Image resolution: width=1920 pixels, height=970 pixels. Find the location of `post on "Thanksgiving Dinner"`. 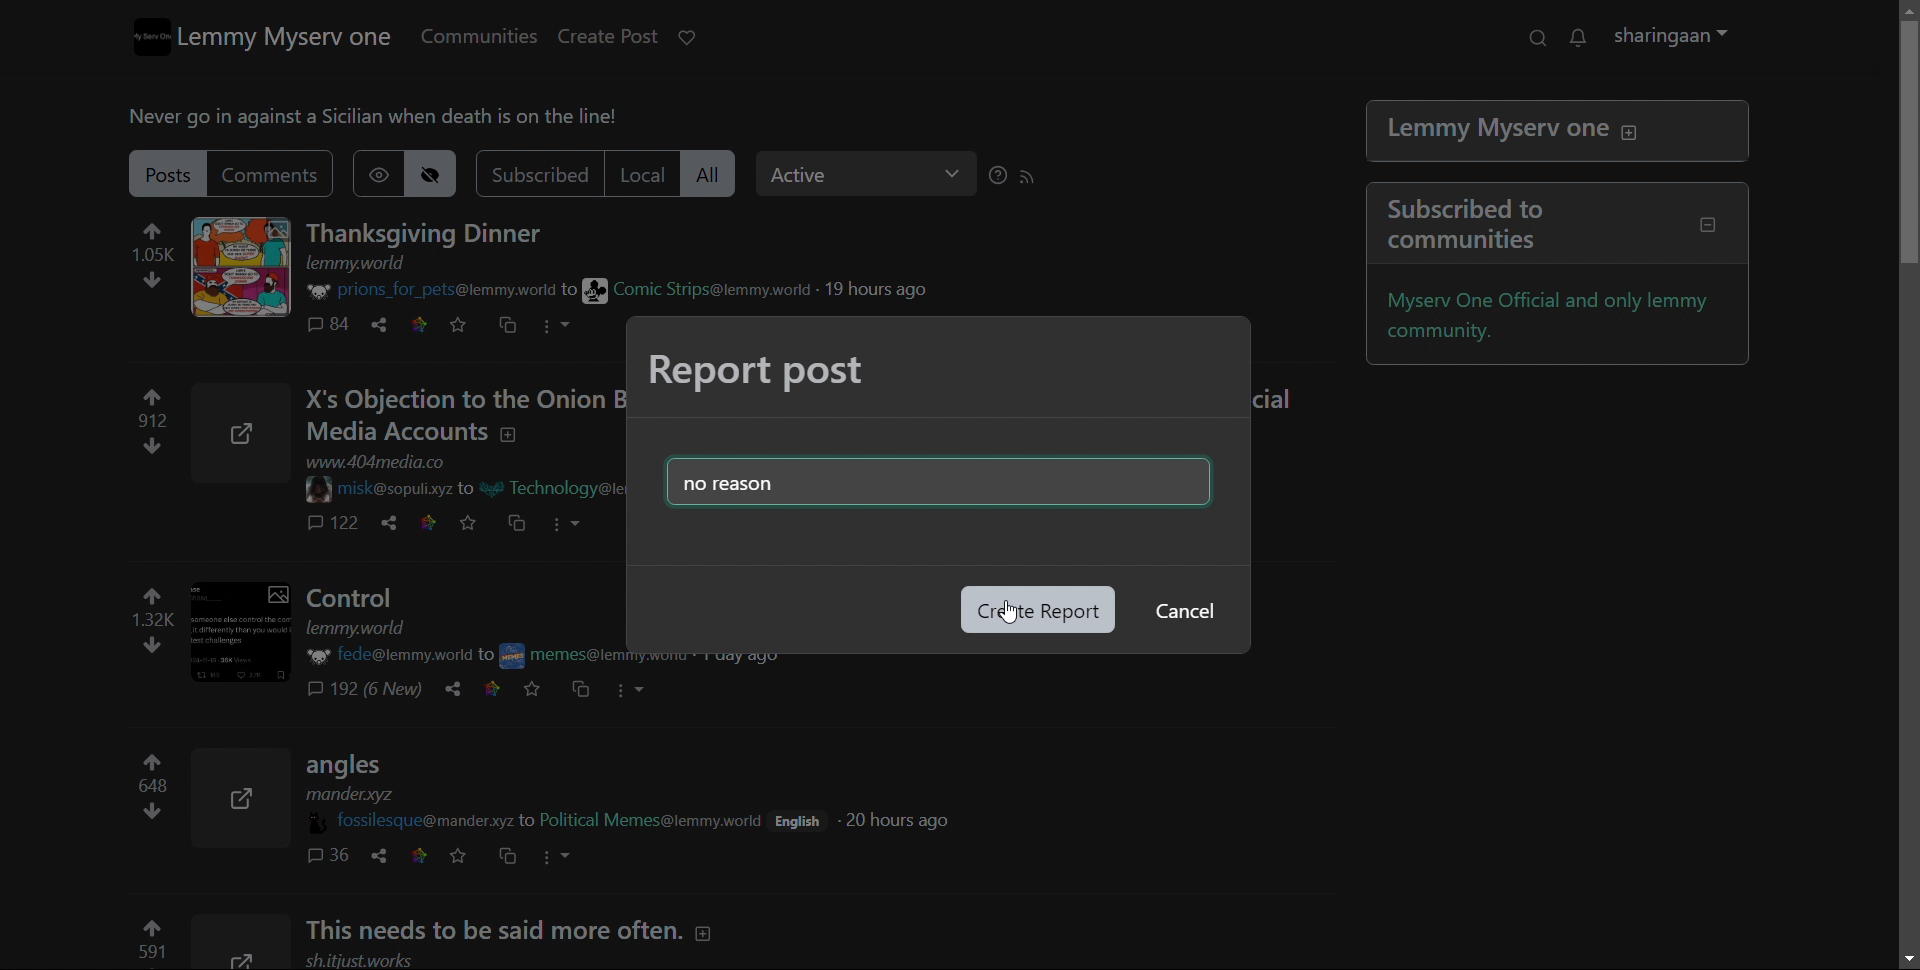

post on "Thanksgiving Dinner" is located at coordinates (437, 234).